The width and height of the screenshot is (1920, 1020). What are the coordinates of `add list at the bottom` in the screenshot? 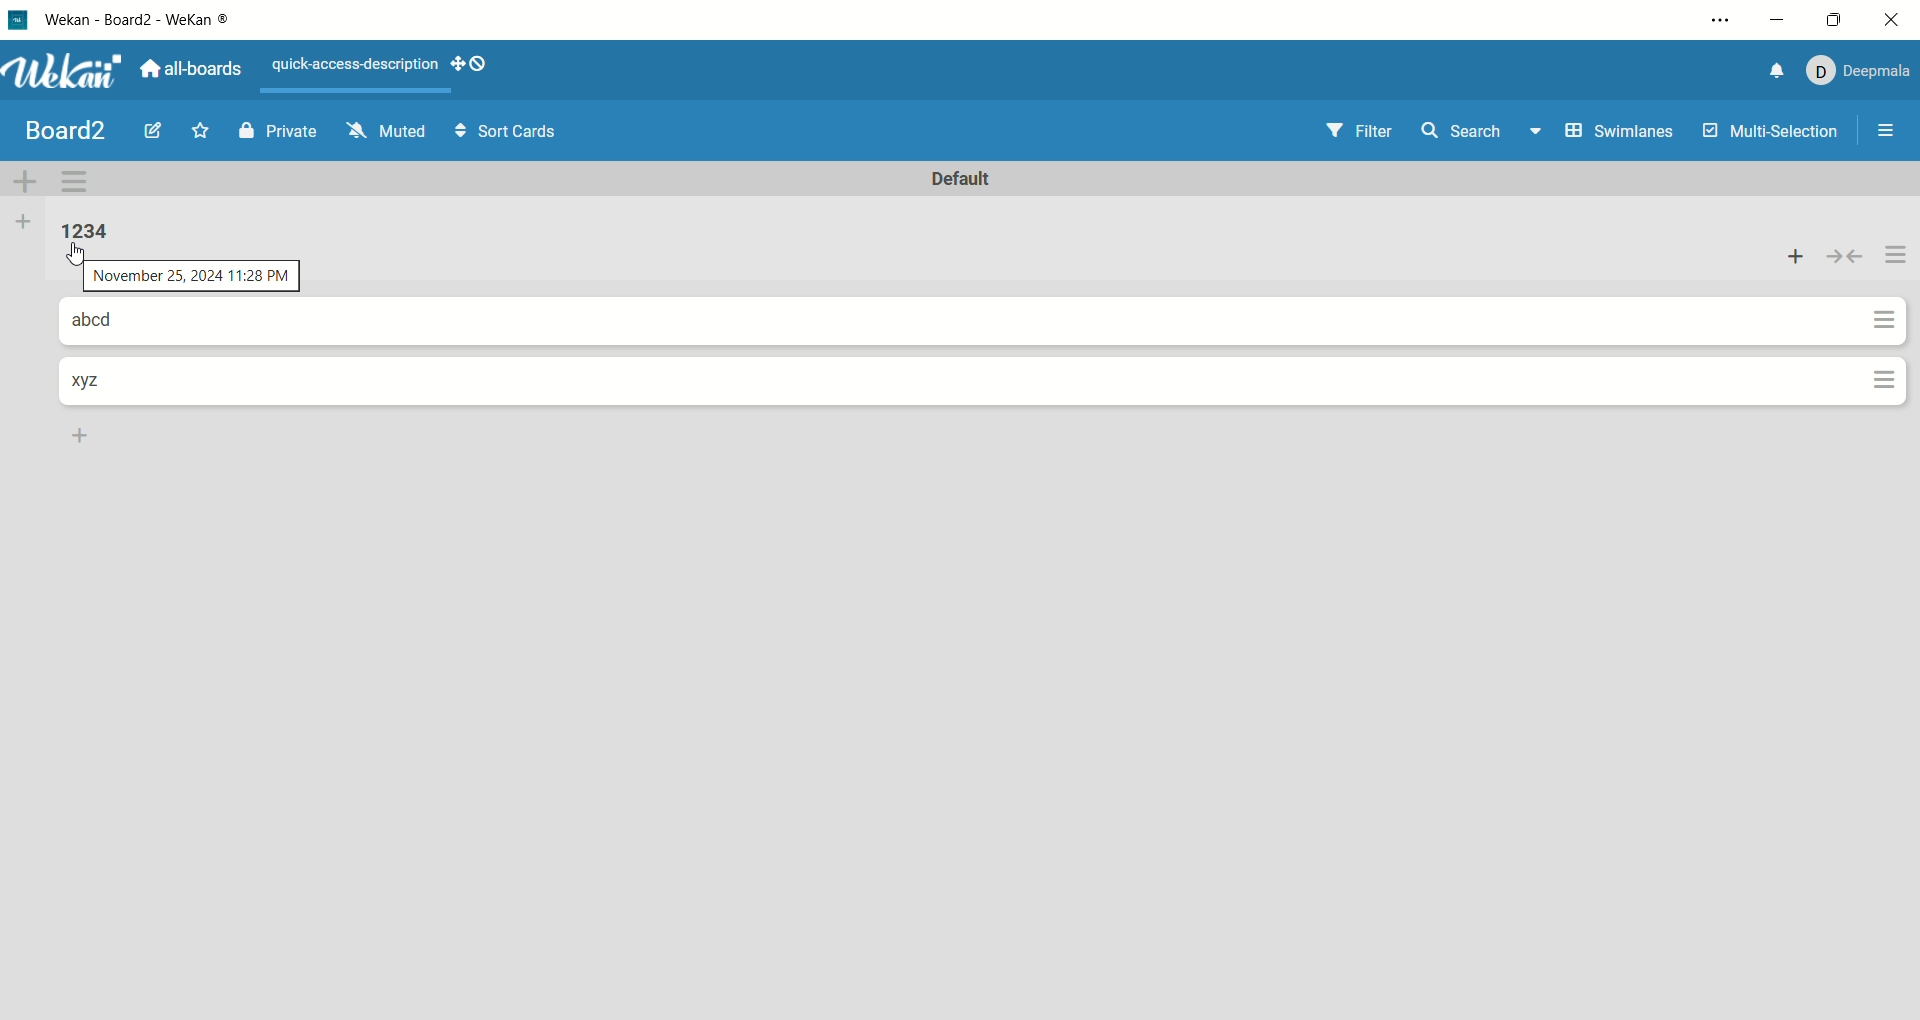 It's located at (85, 435).